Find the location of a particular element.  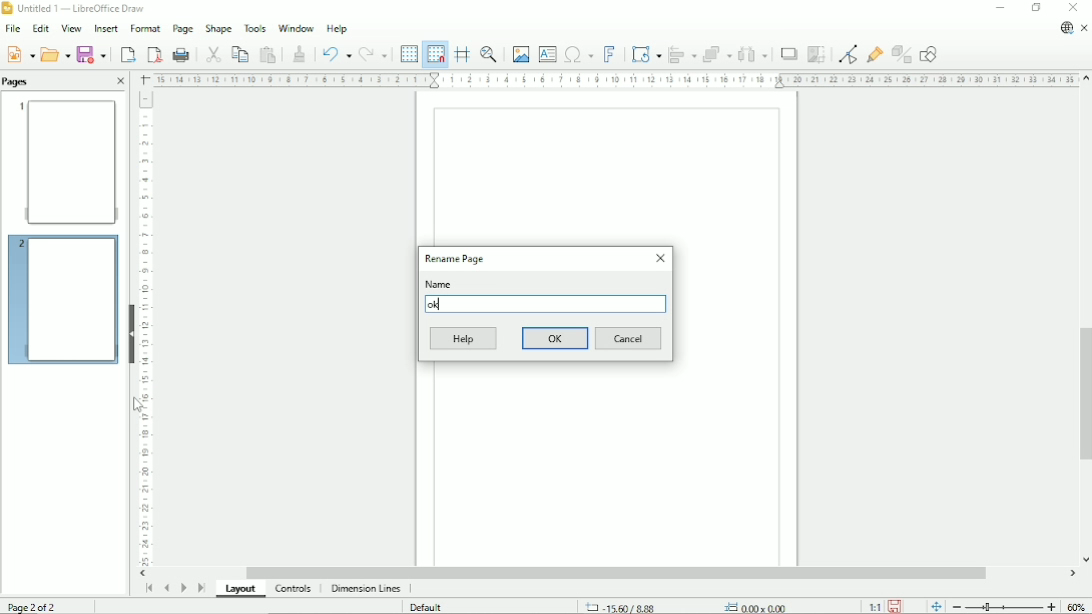

Dimension lines is located at coordinates (365, 589).